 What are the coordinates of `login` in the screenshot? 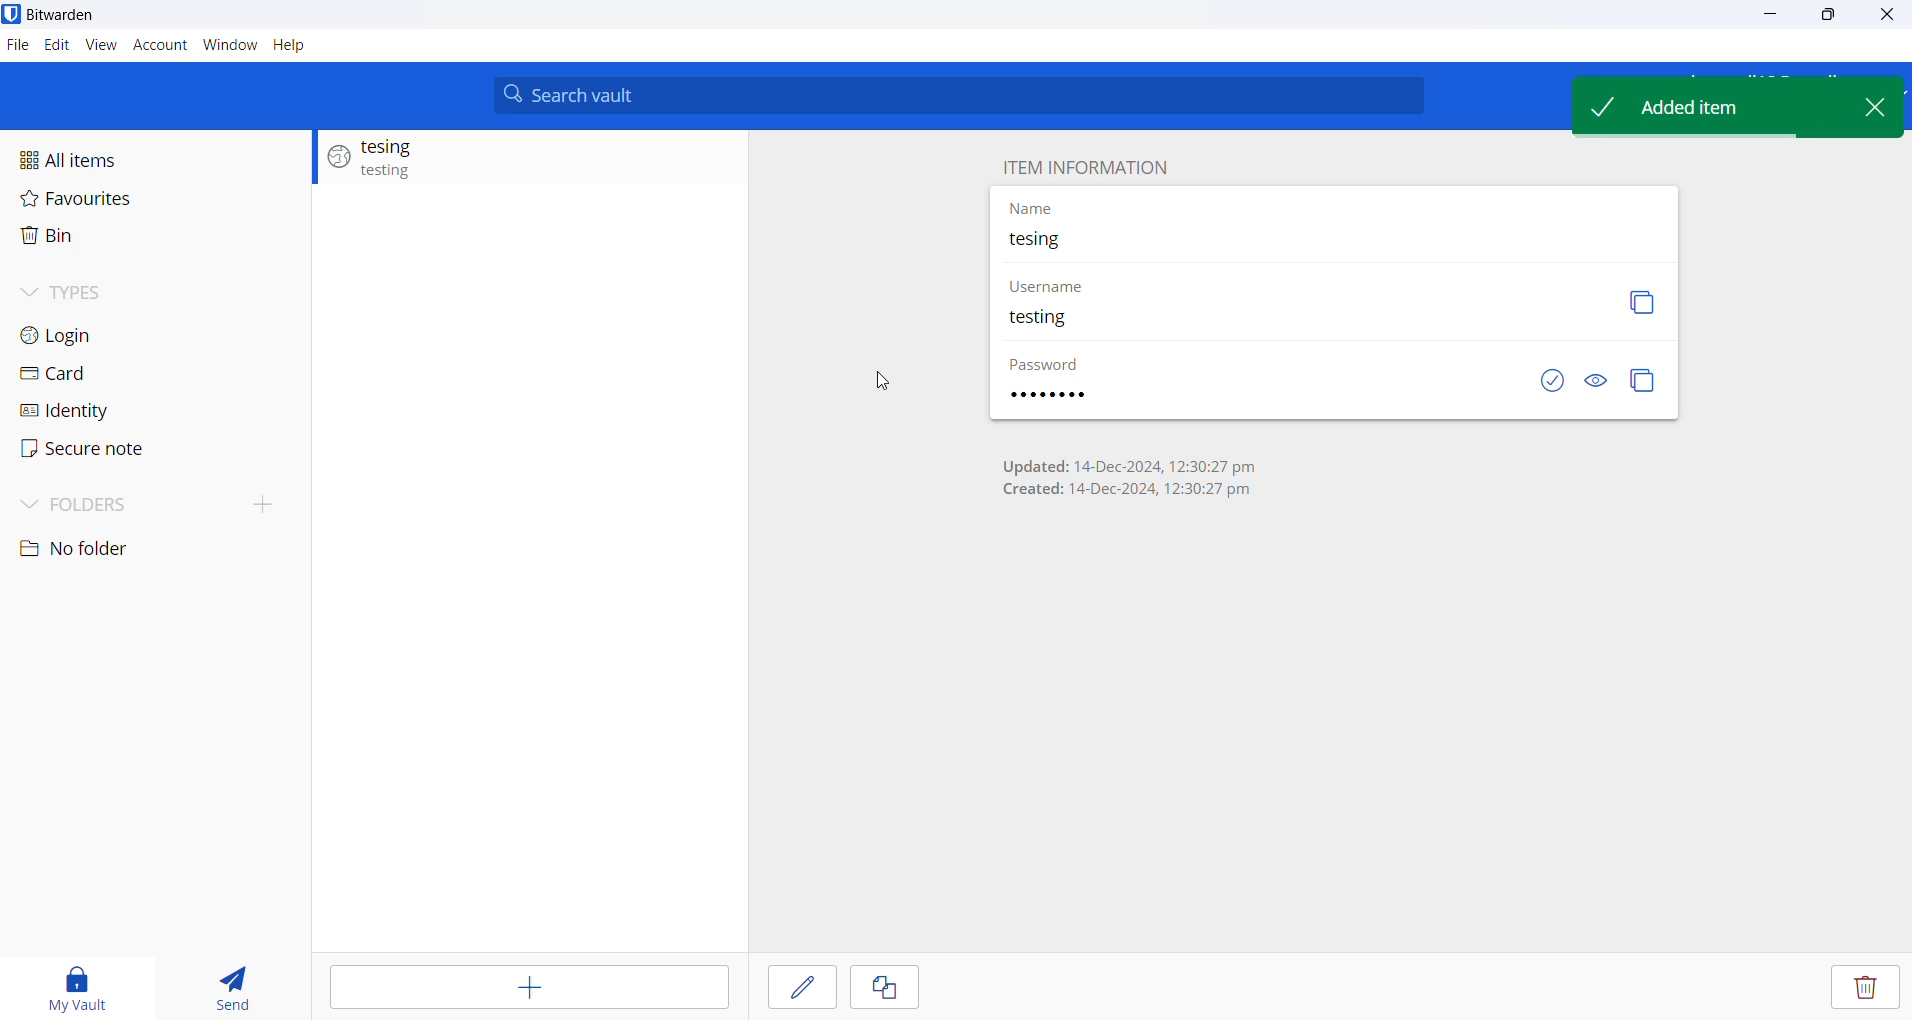 It's located at (117, 339).